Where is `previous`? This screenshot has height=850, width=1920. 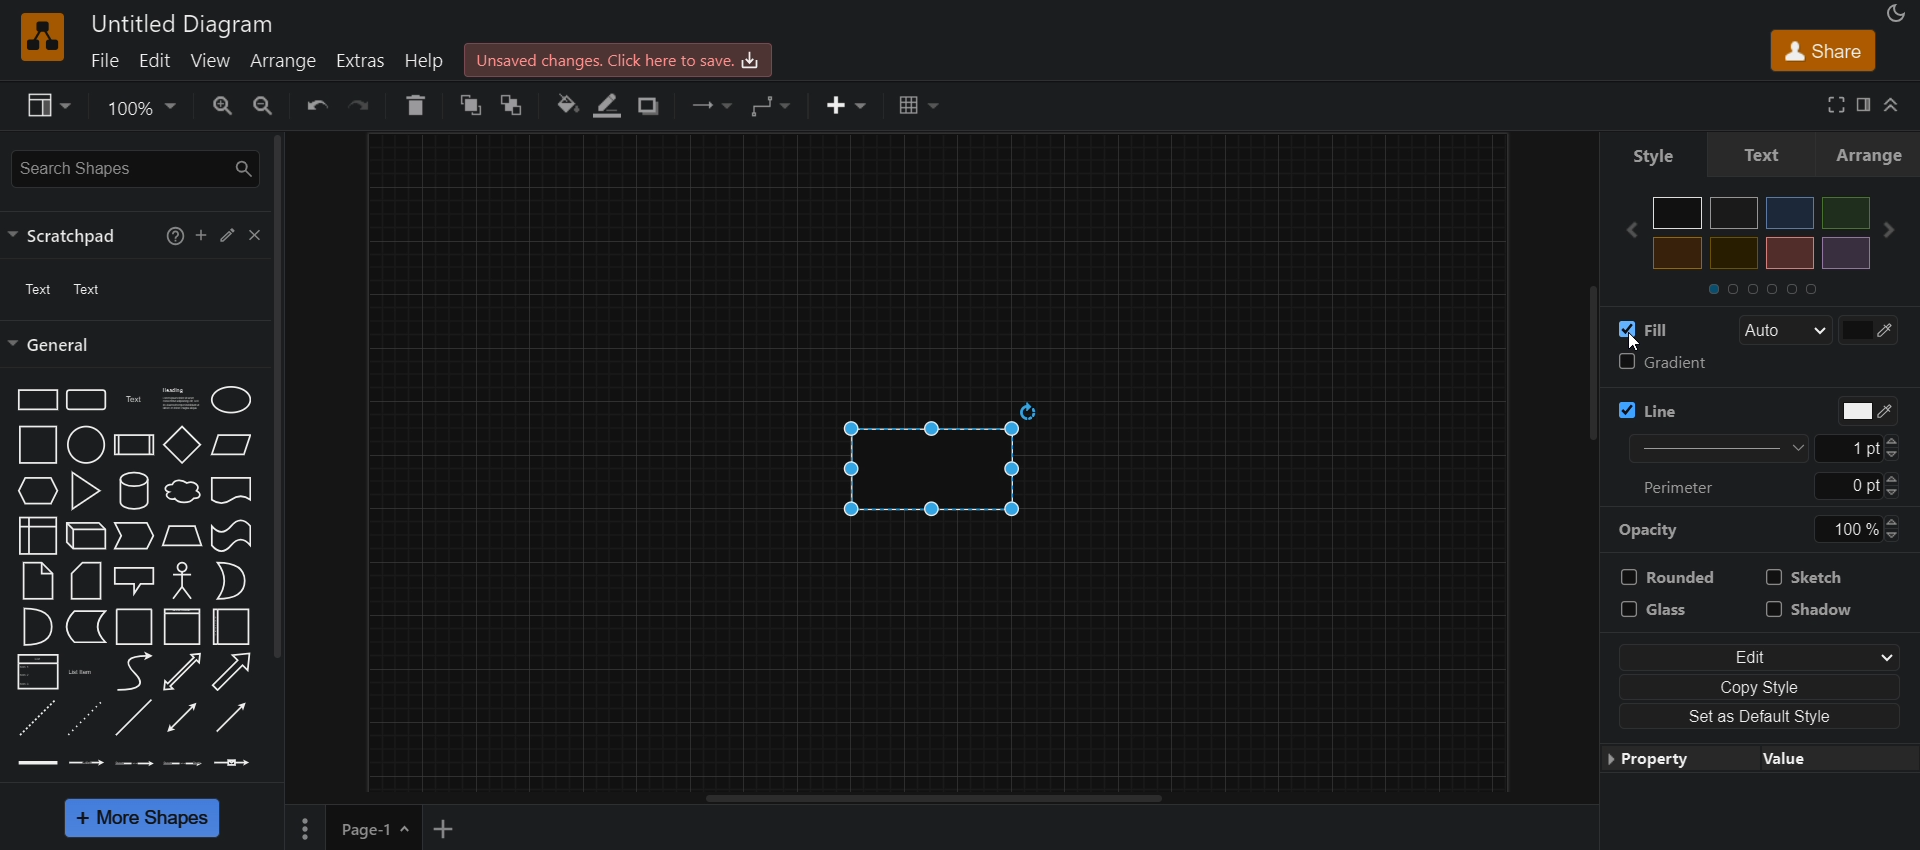
previous is located at coordinates (1632, 229).